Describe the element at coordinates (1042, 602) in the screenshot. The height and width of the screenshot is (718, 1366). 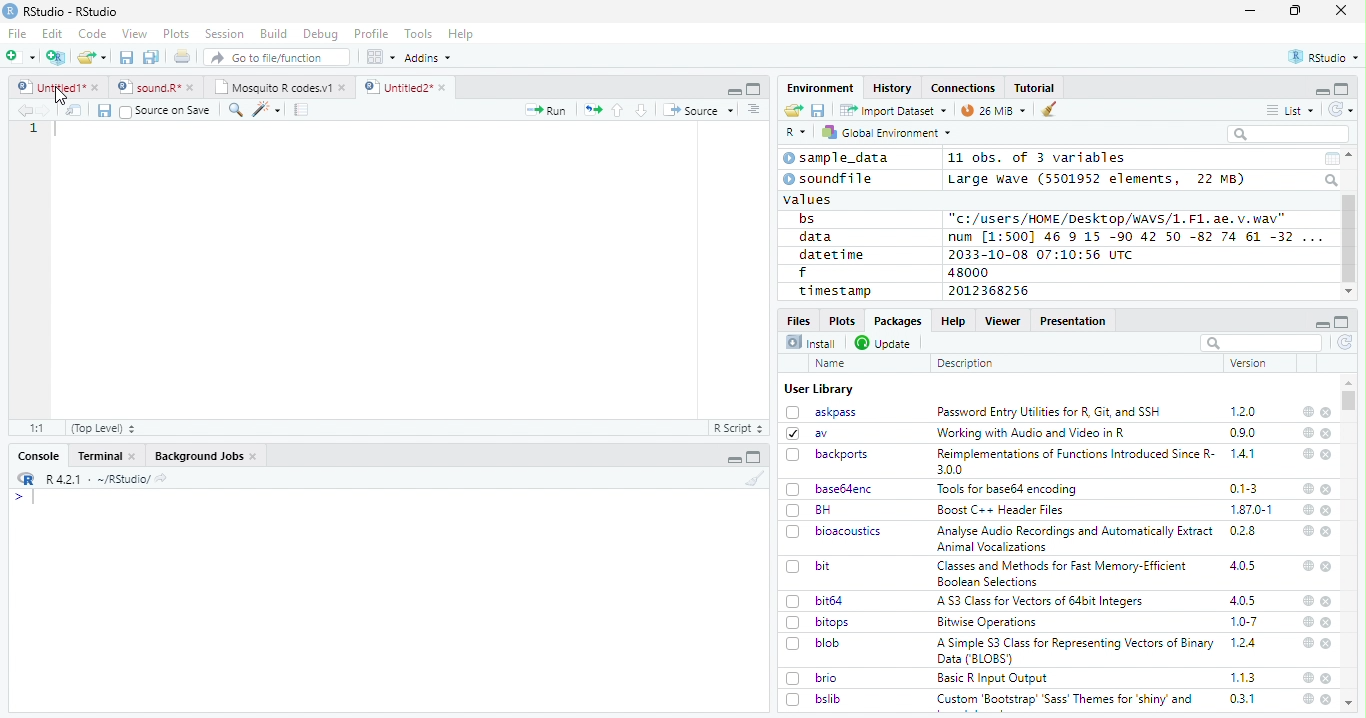
I see `A S3 Class for Vectors of 64bit Integers` at that location.